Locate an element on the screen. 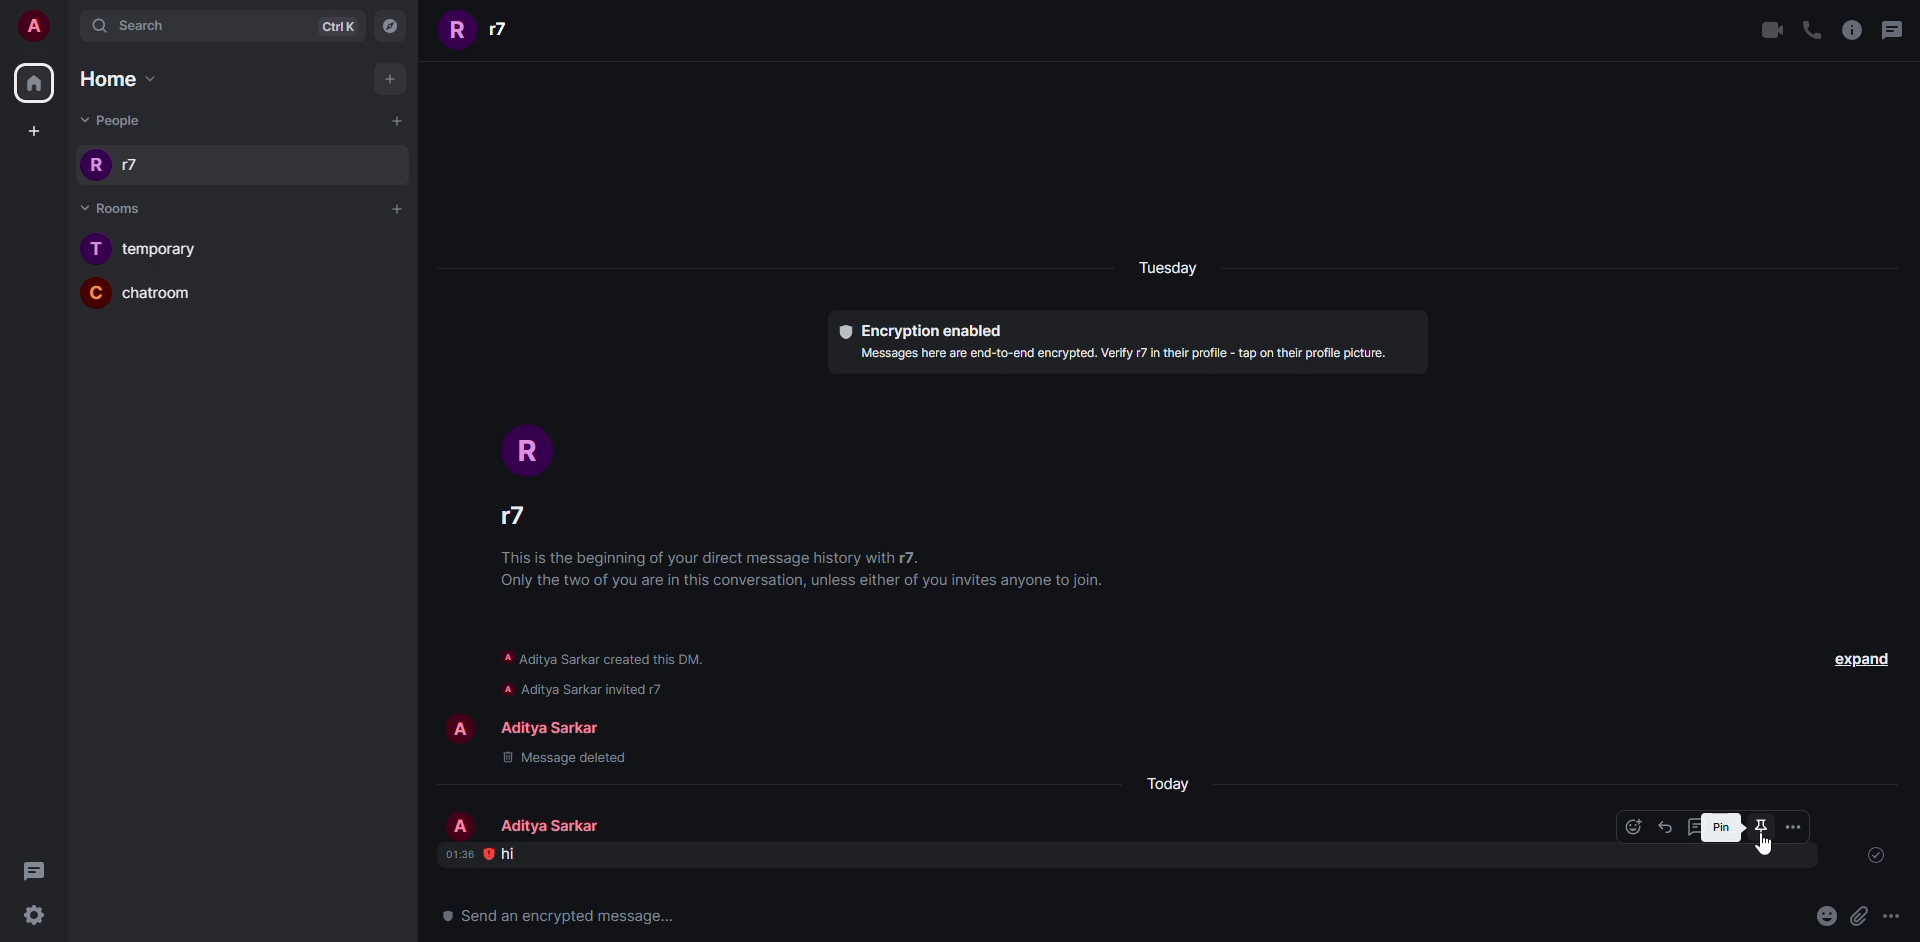 The width and height of the screenshot is (1920, 942). reply is located at coordinates (1673, 827).